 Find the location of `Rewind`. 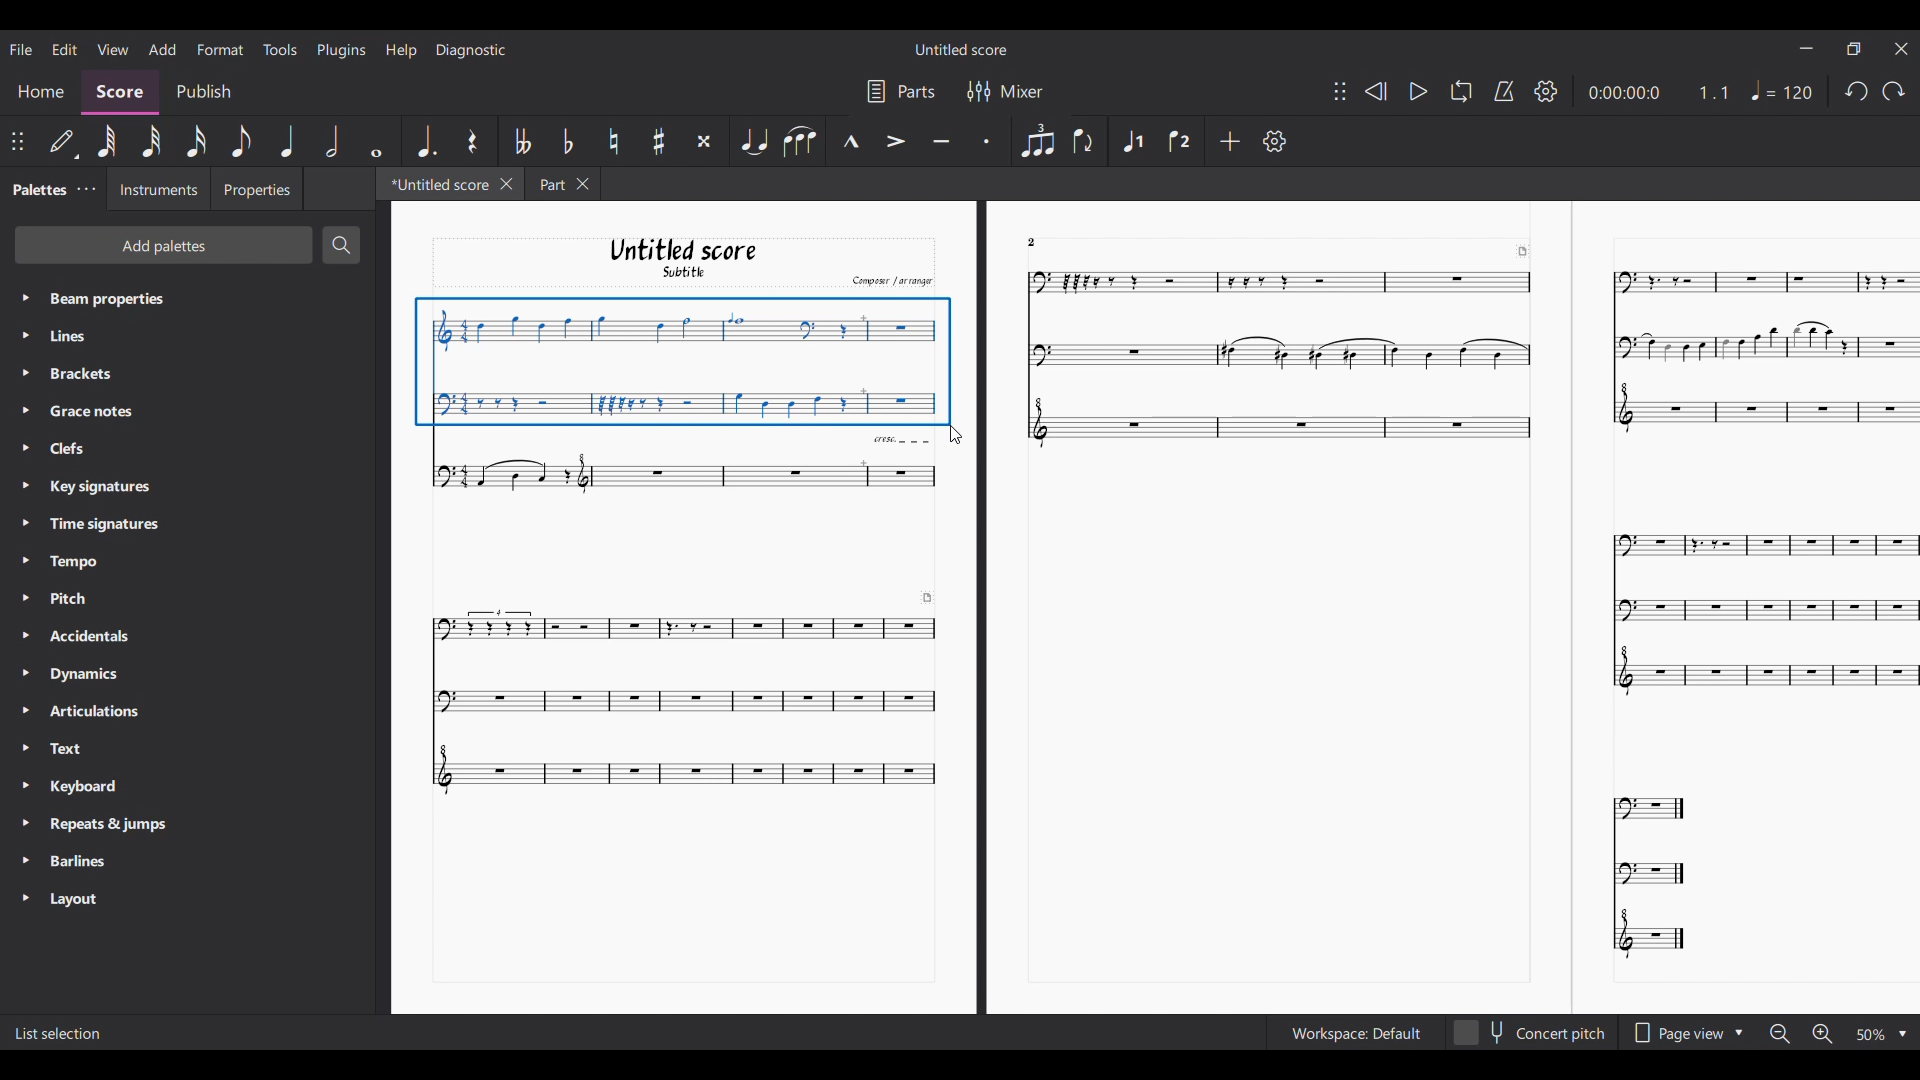

Rewind is located at coordinates (1375, 91).